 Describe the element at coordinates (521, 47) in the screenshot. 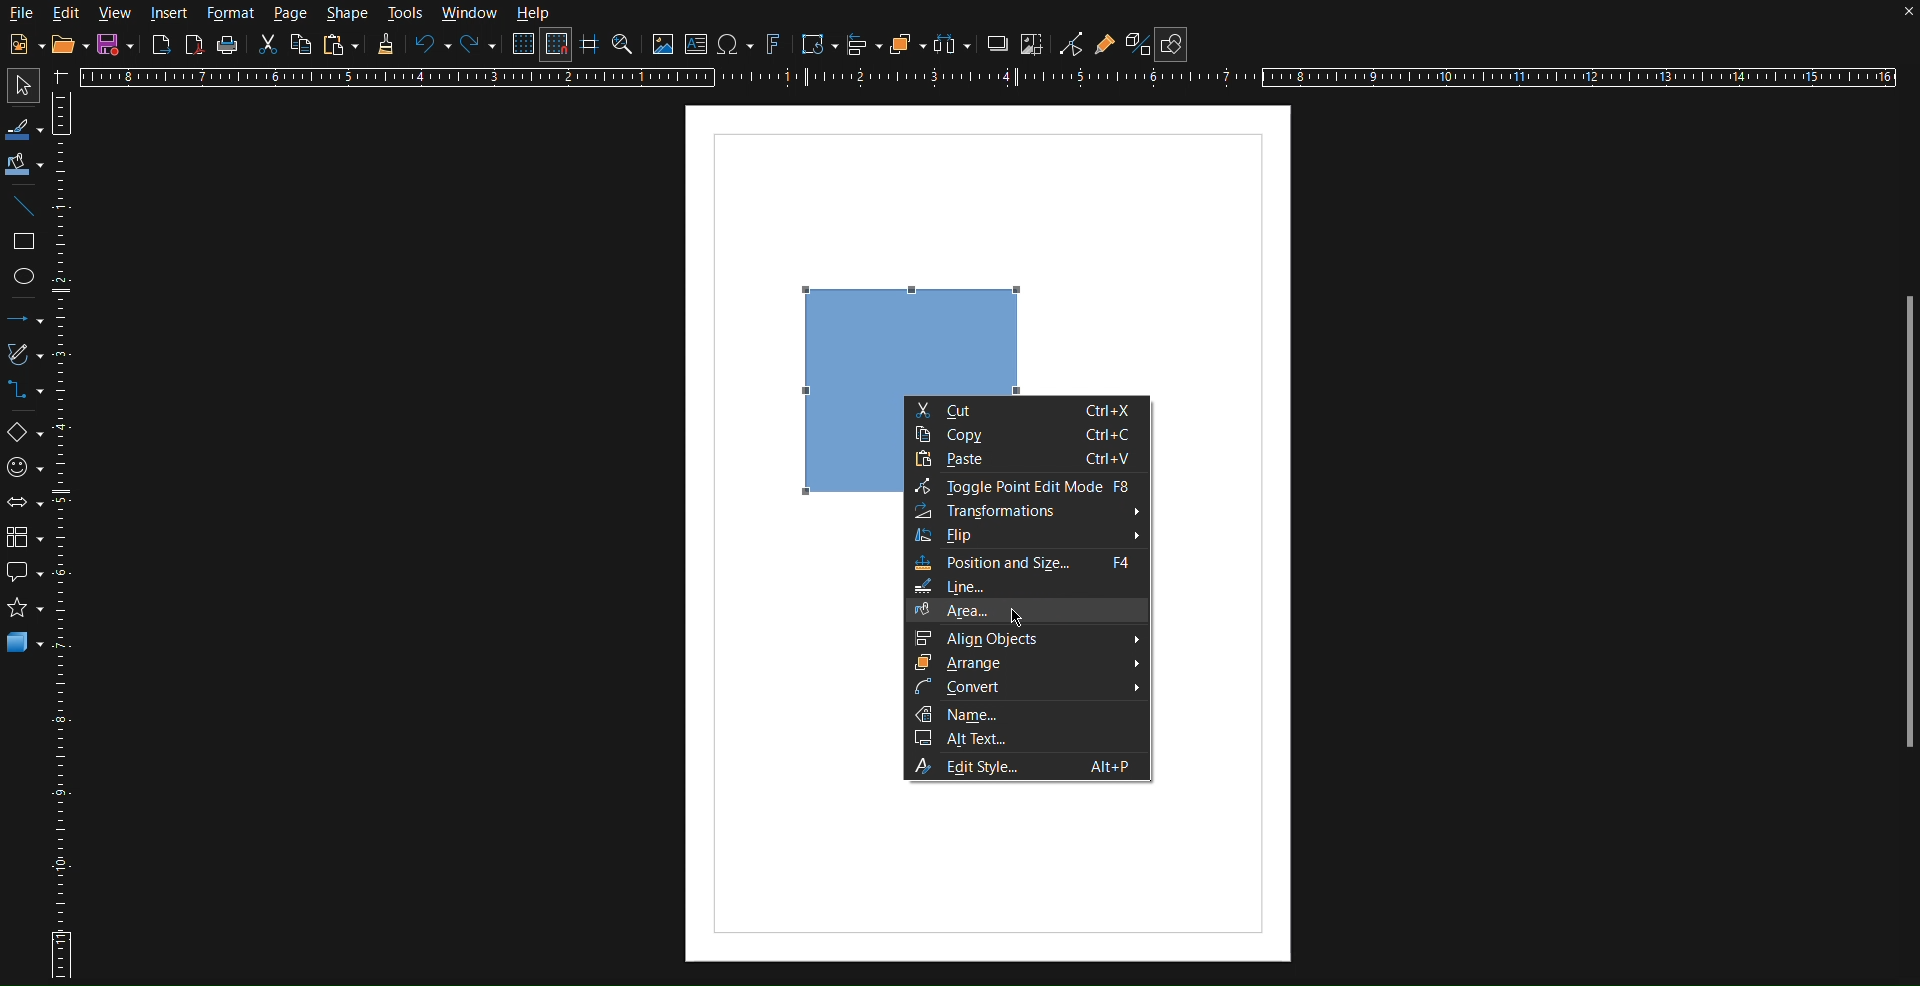

I see `Display Grid` at that location.